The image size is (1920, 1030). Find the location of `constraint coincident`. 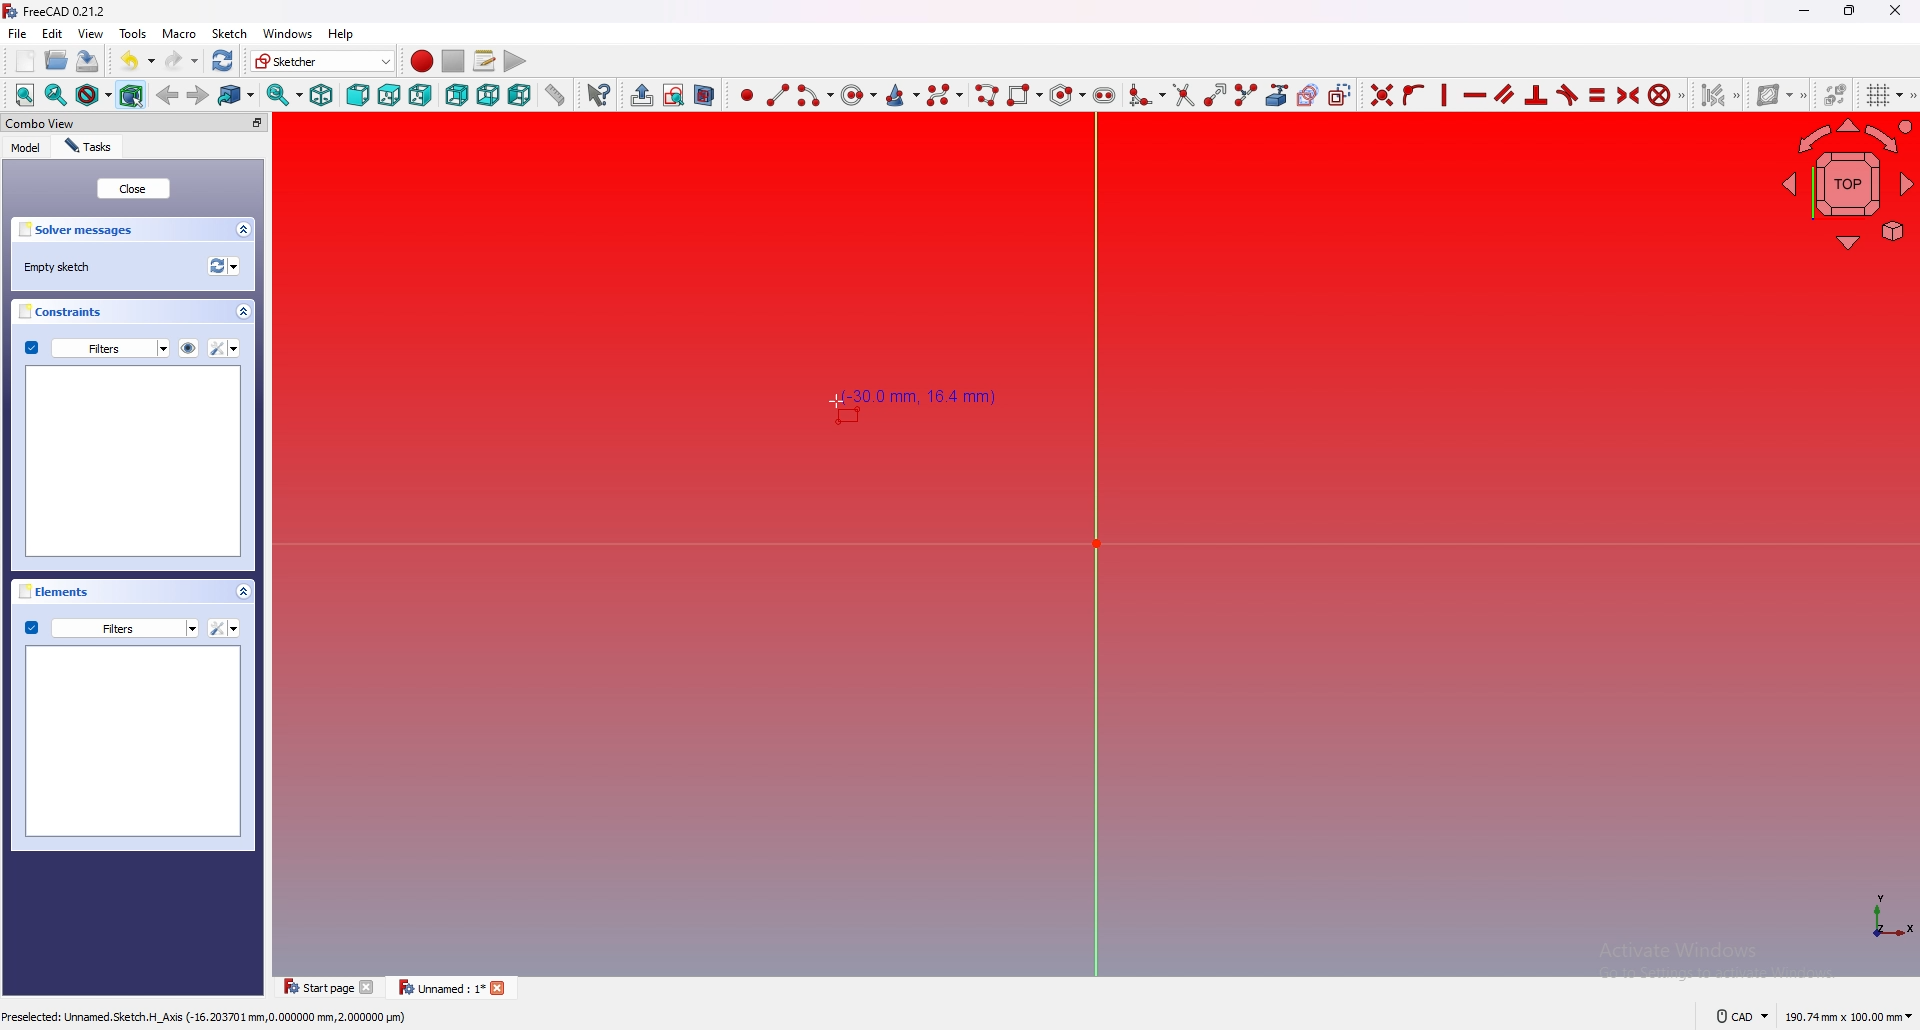

constraint coincident is located at coordinates (1382, 94).